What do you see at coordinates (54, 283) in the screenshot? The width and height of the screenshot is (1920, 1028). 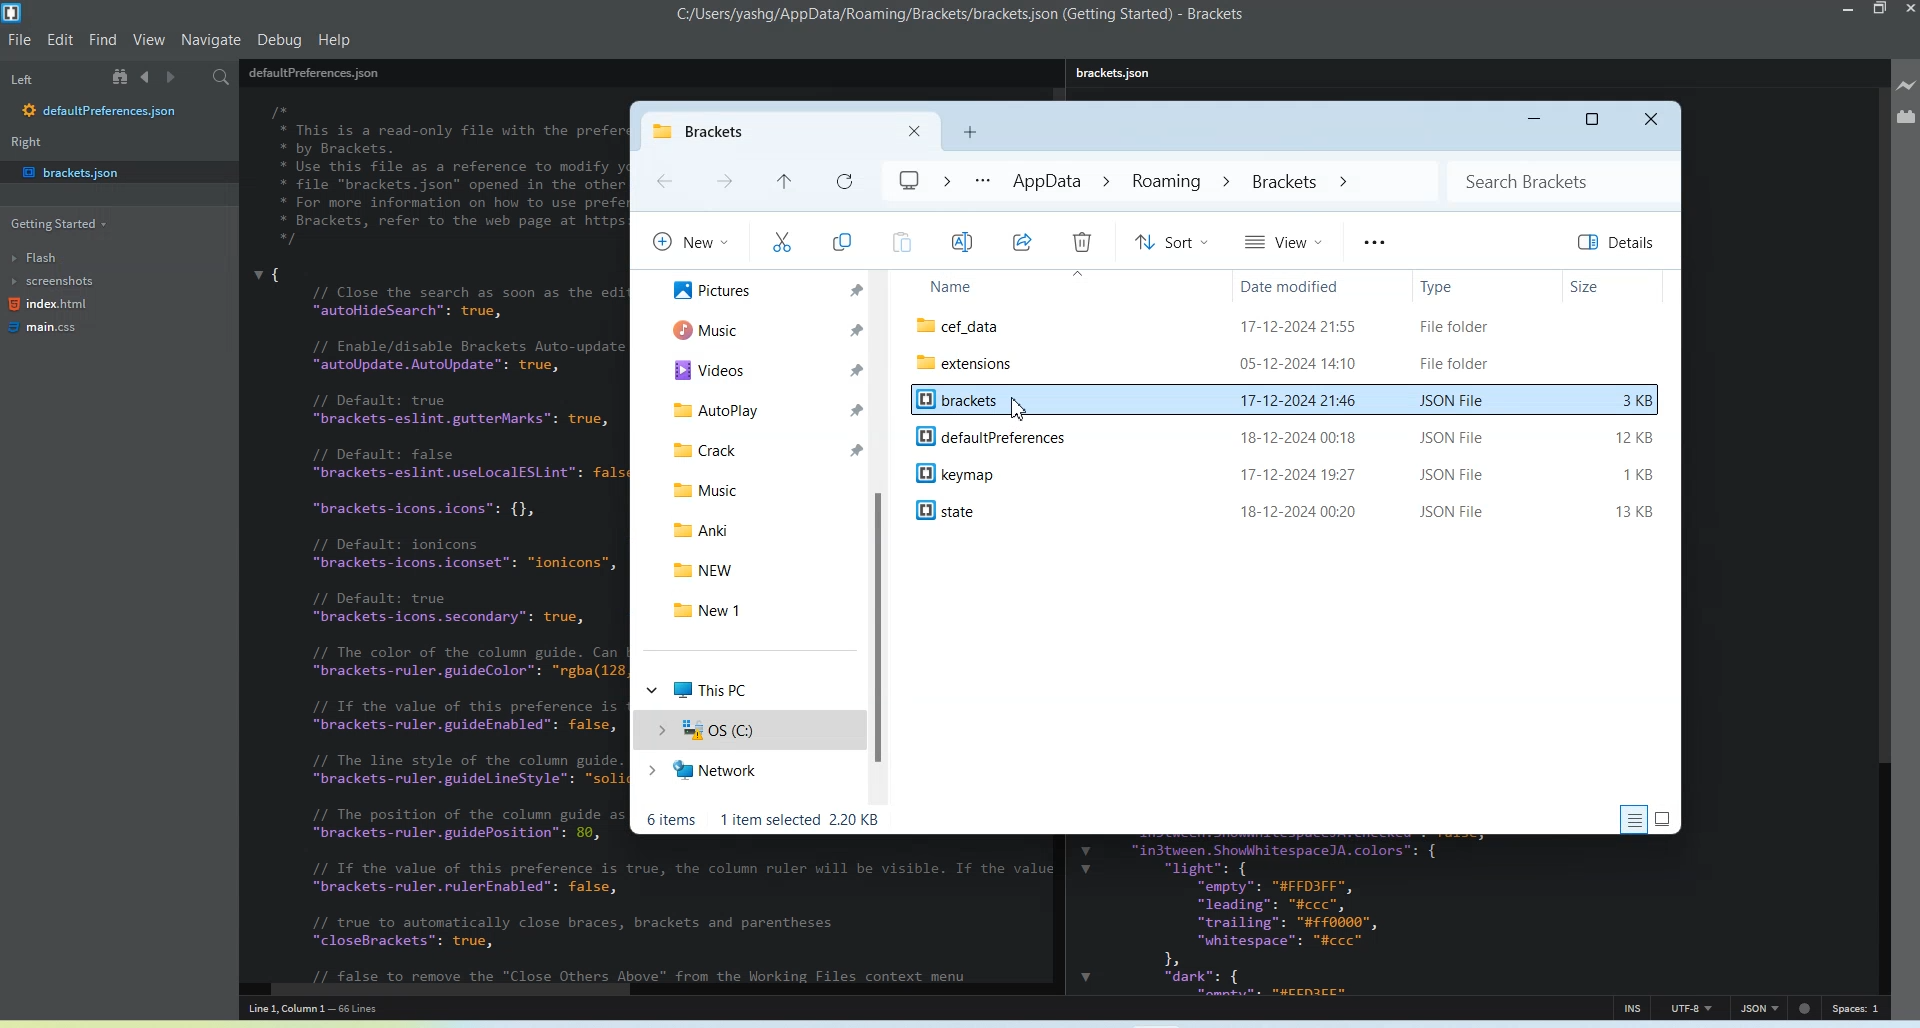 I see `screenshots` at bounding box center [54, 283].